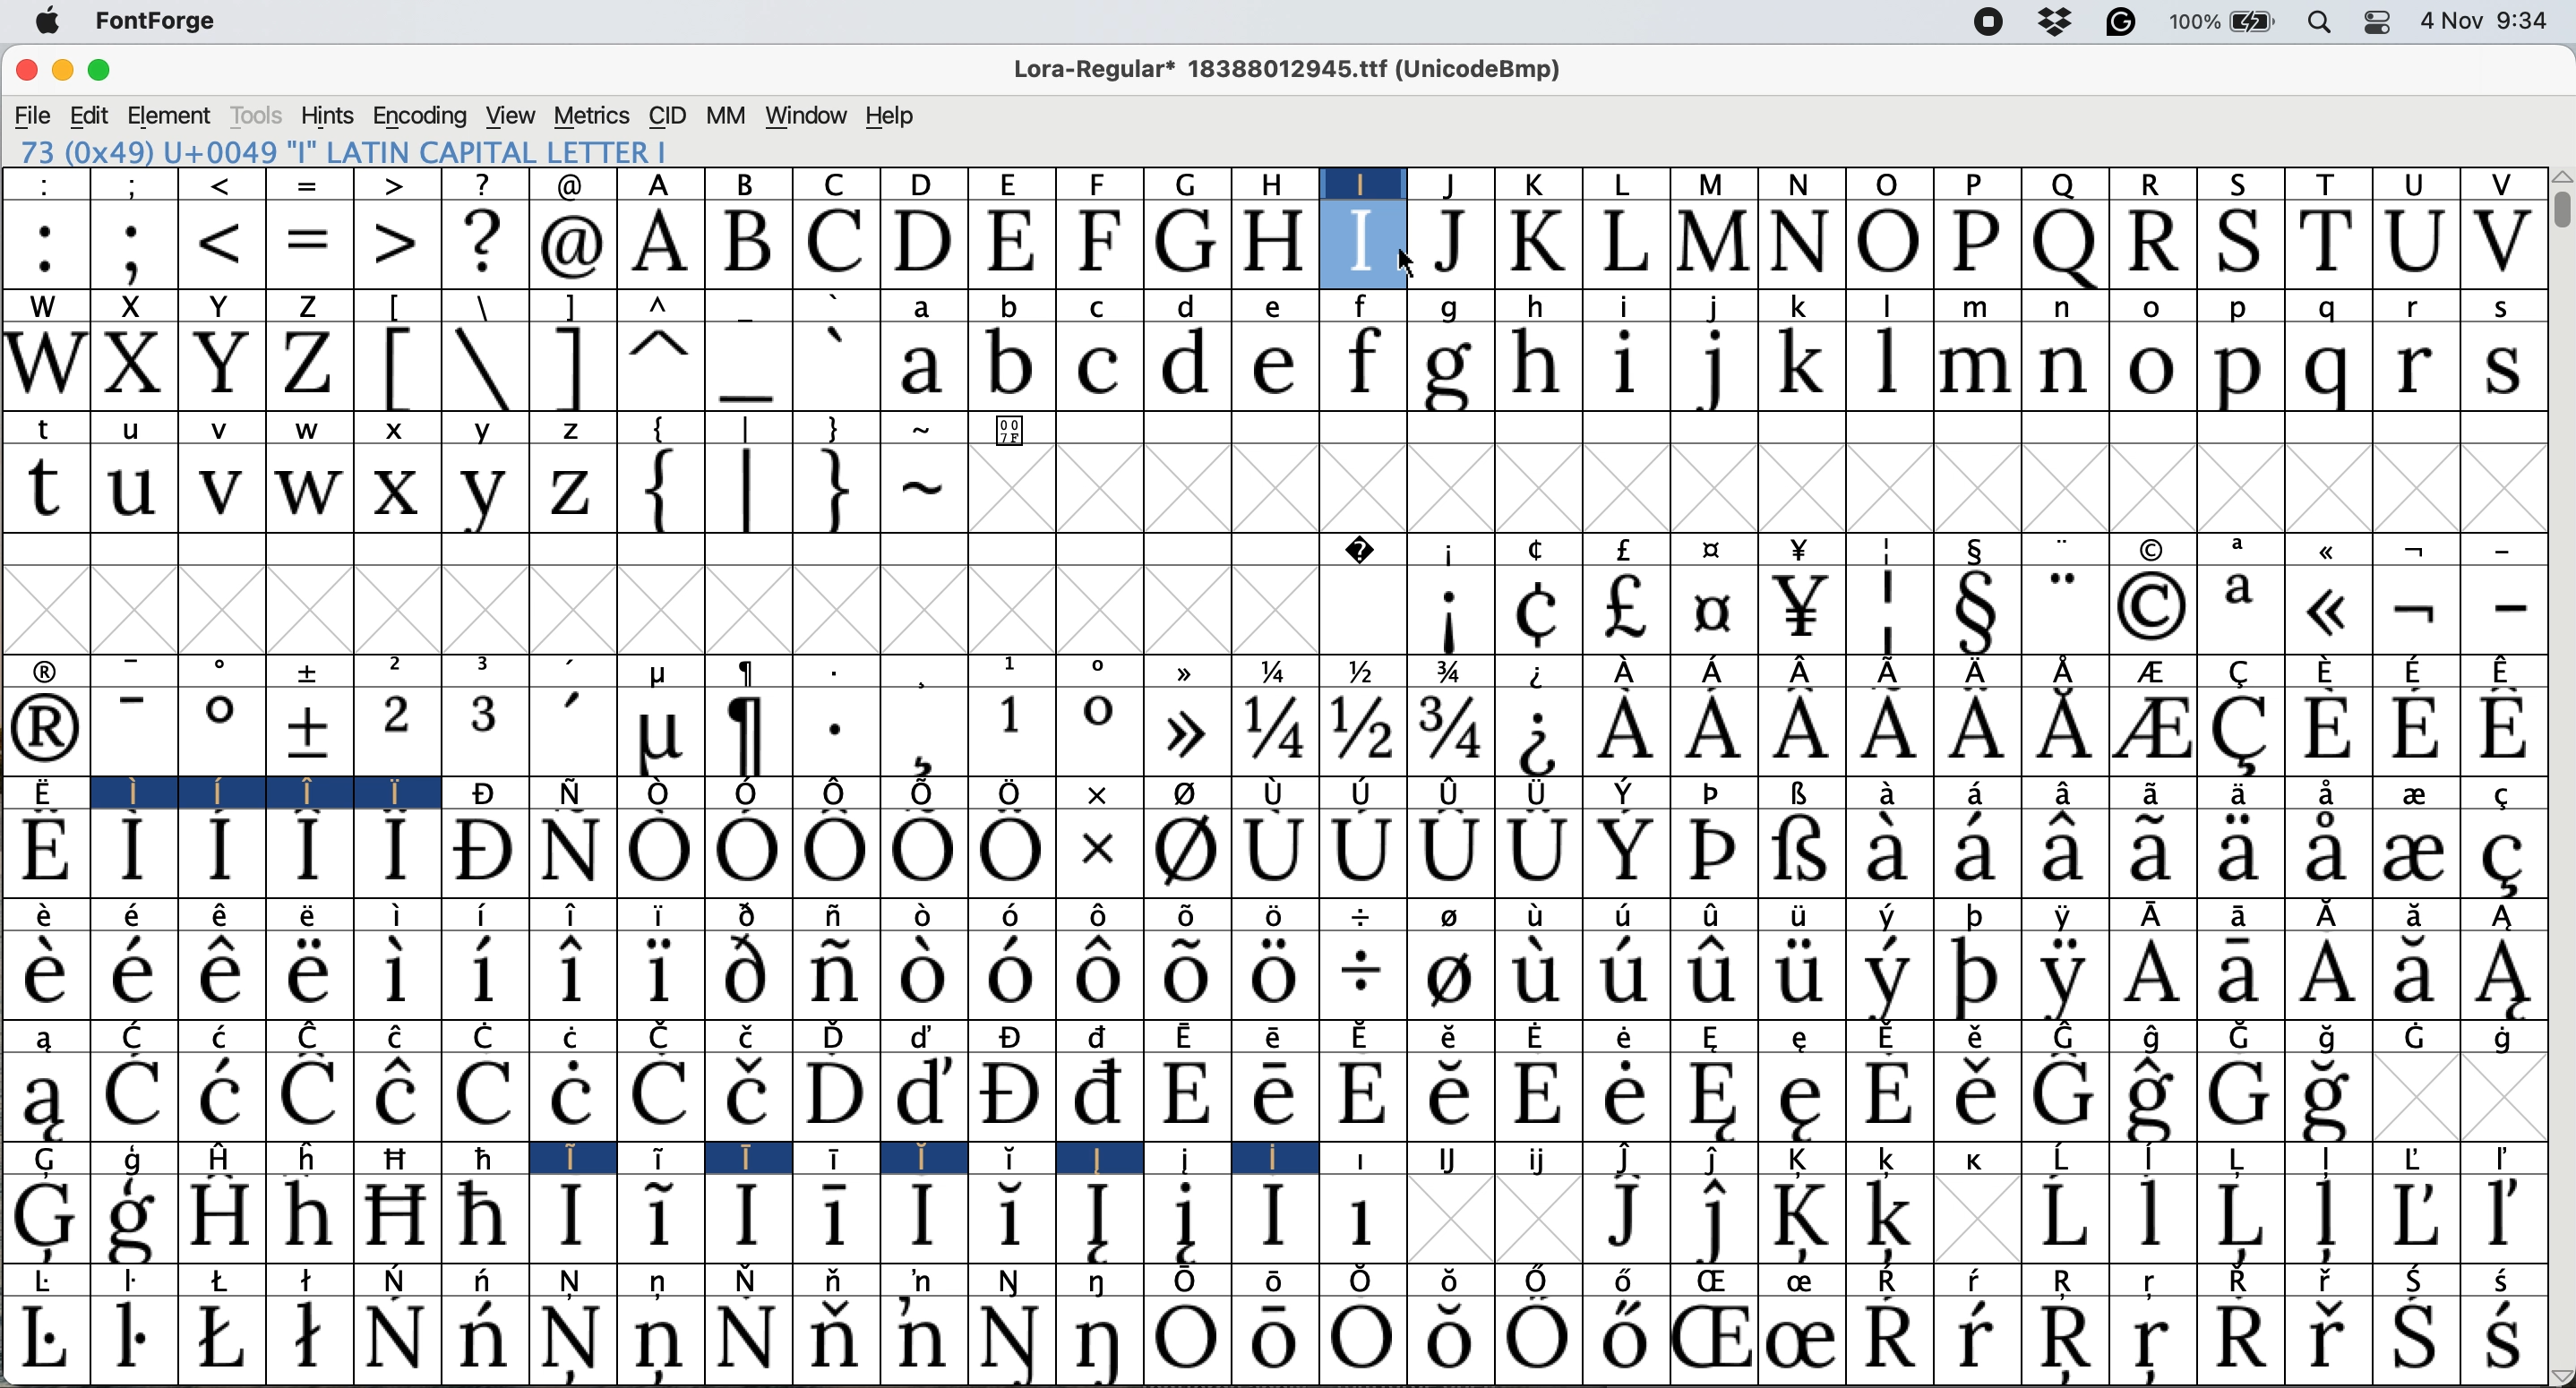 The height and width of the screenshot is (1388, 2576). What do you see at coordinates (221, 307) in the screenshot?
I see `Y` at bounding box center [221, 307].